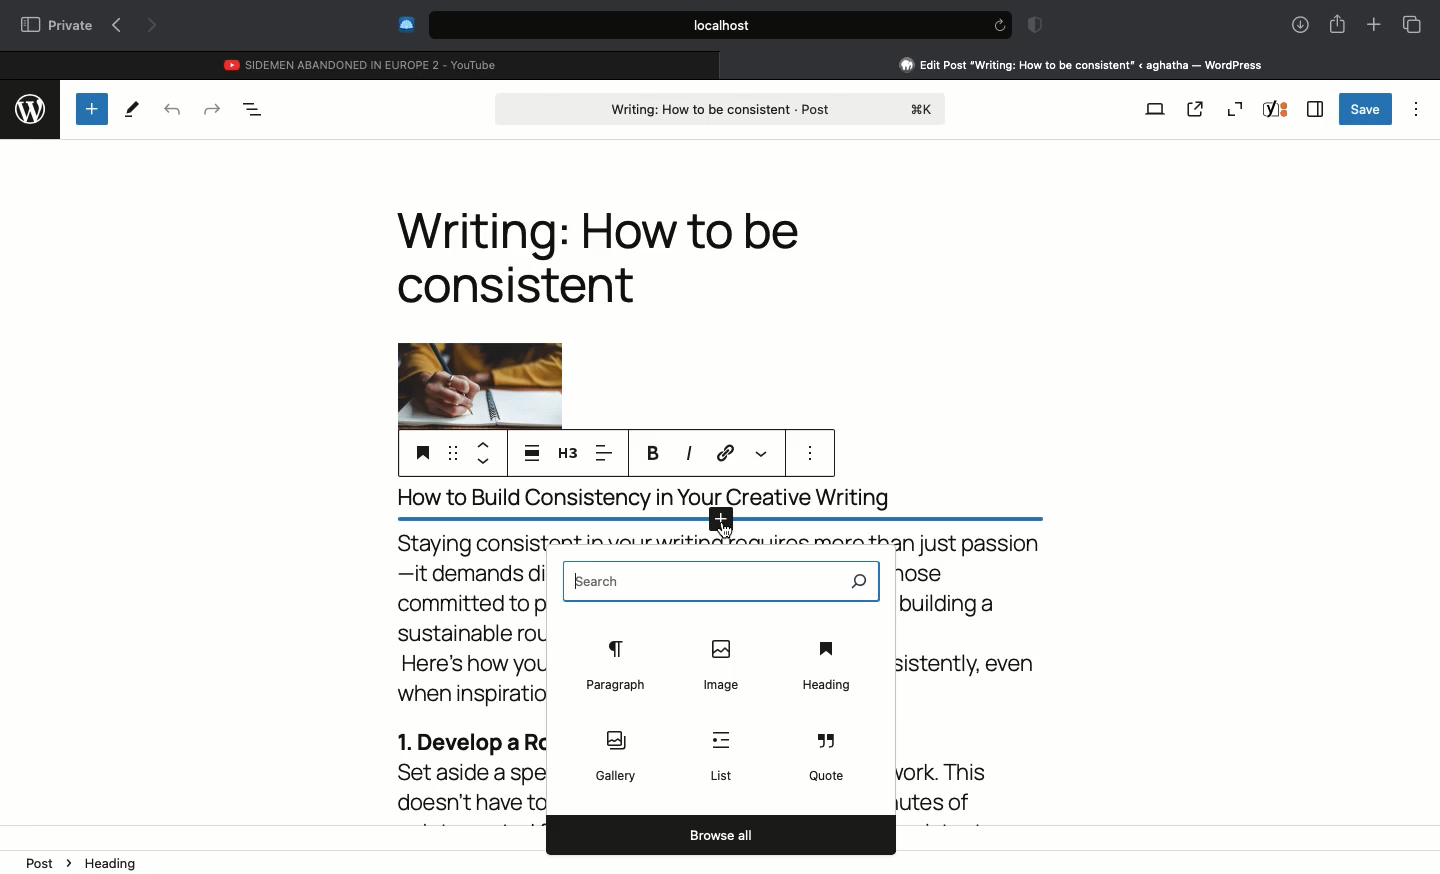 The width and height of the screenshot is (1440, 874). Describe the element at coordinates (1276, 109) in the screenshot. I see `Yoast` at that location.